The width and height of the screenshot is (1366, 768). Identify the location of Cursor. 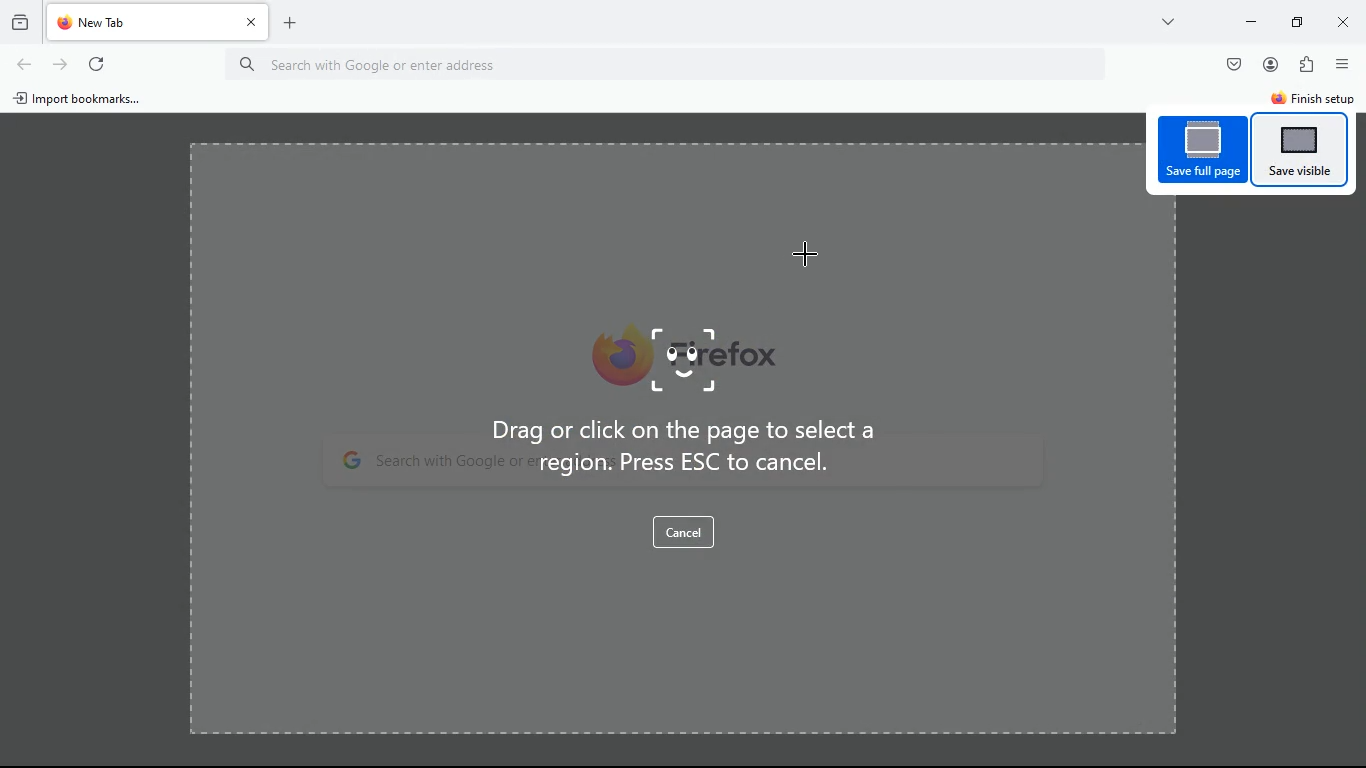
(806, 255).